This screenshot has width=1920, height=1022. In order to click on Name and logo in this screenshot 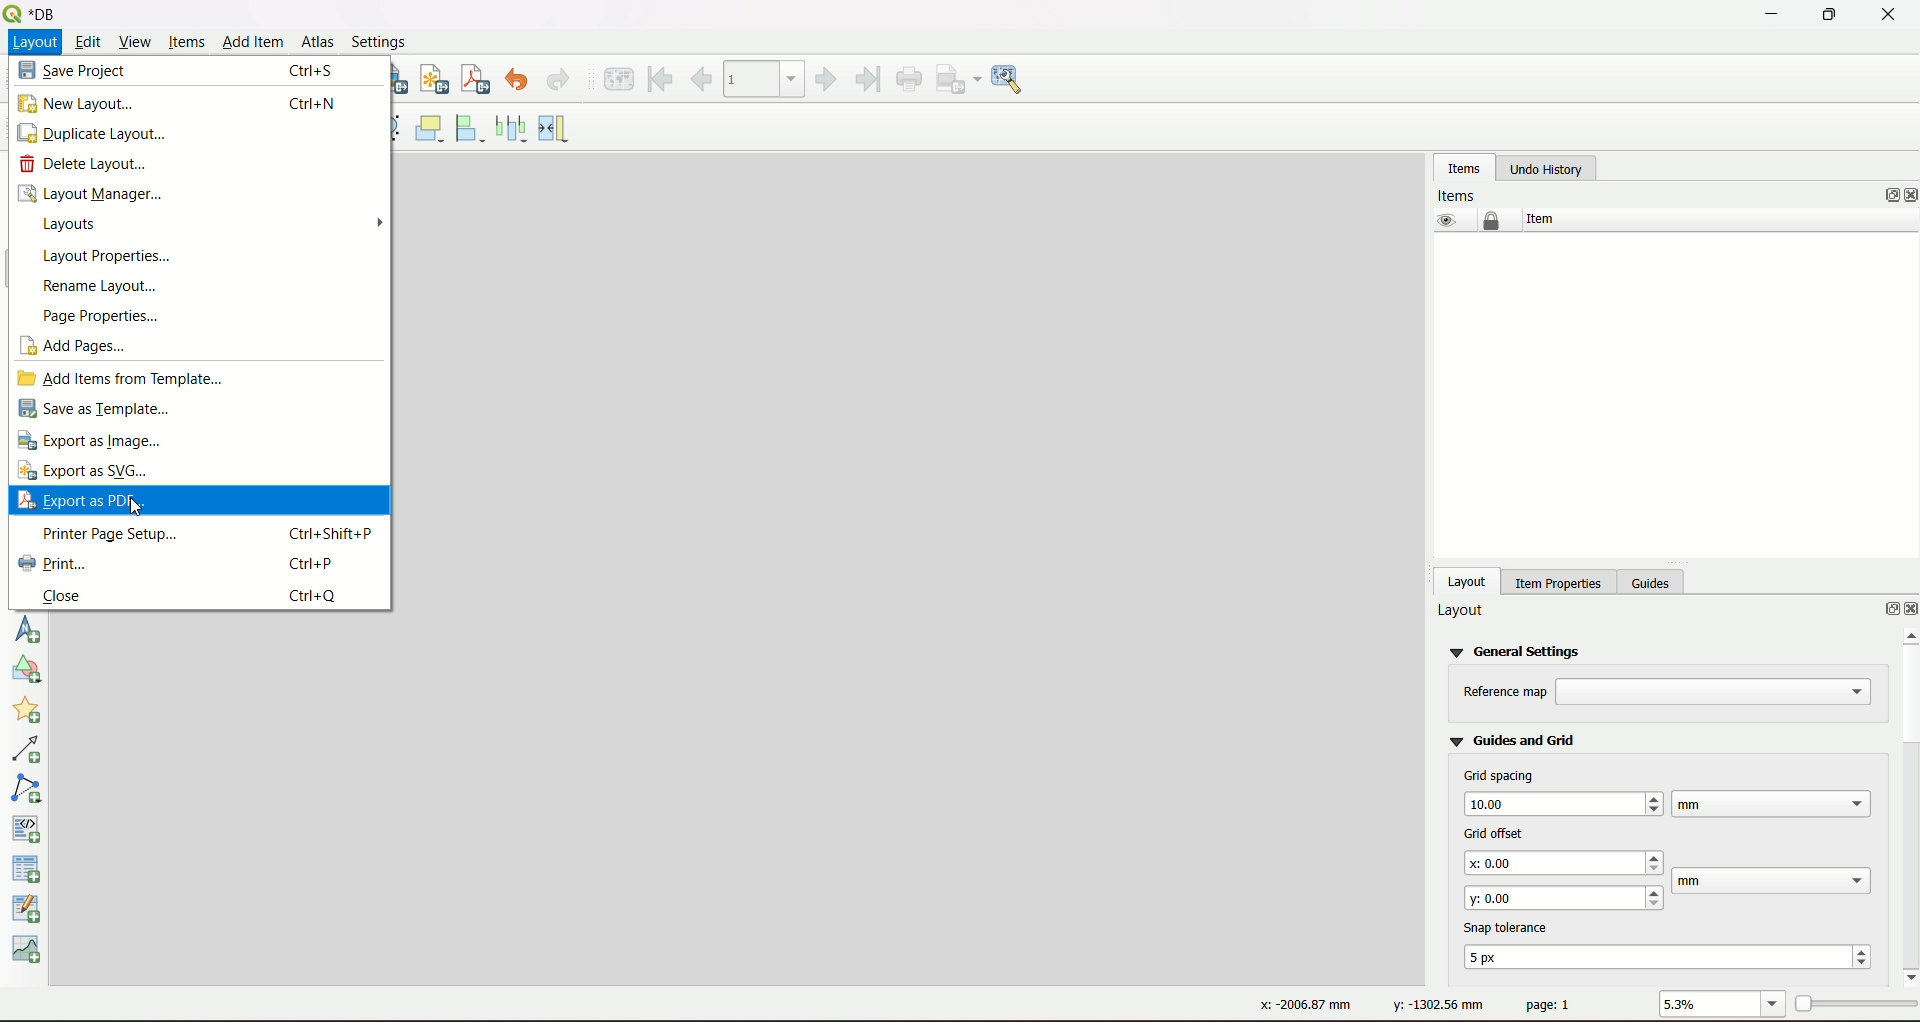, I will do `click(38, 14)`.